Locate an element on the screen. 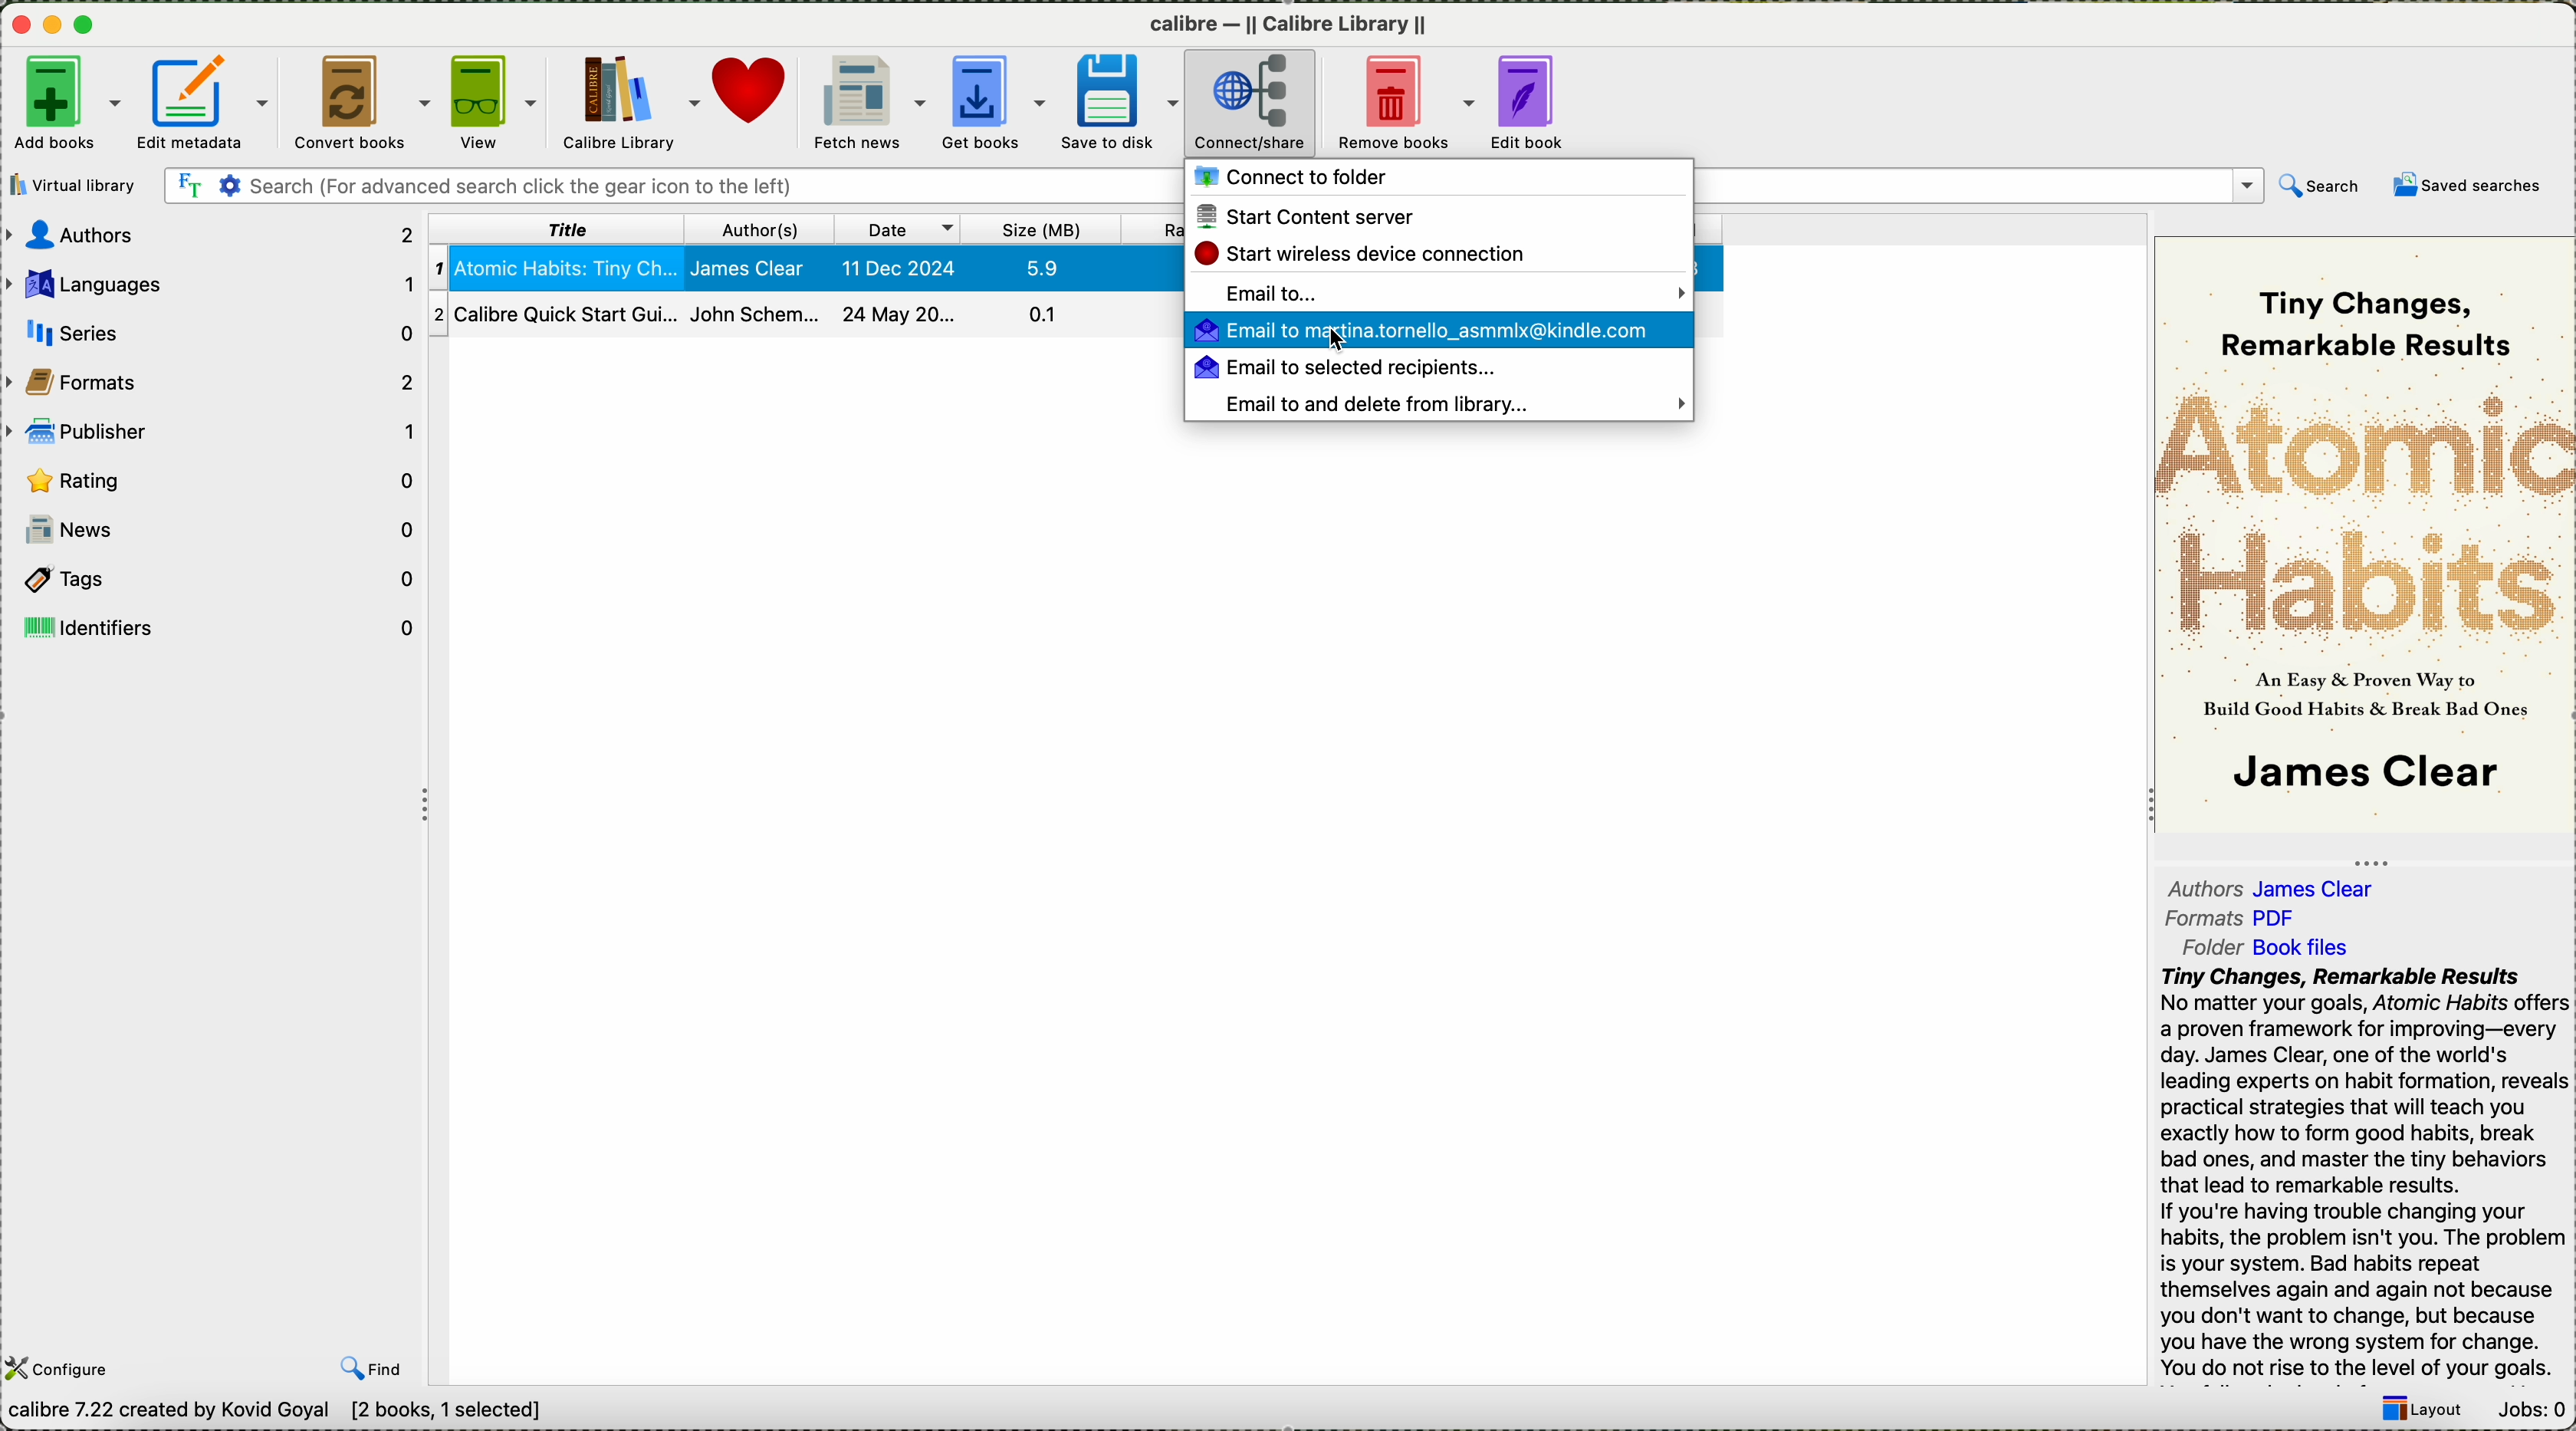  size is located at coordinates (1043, 228).